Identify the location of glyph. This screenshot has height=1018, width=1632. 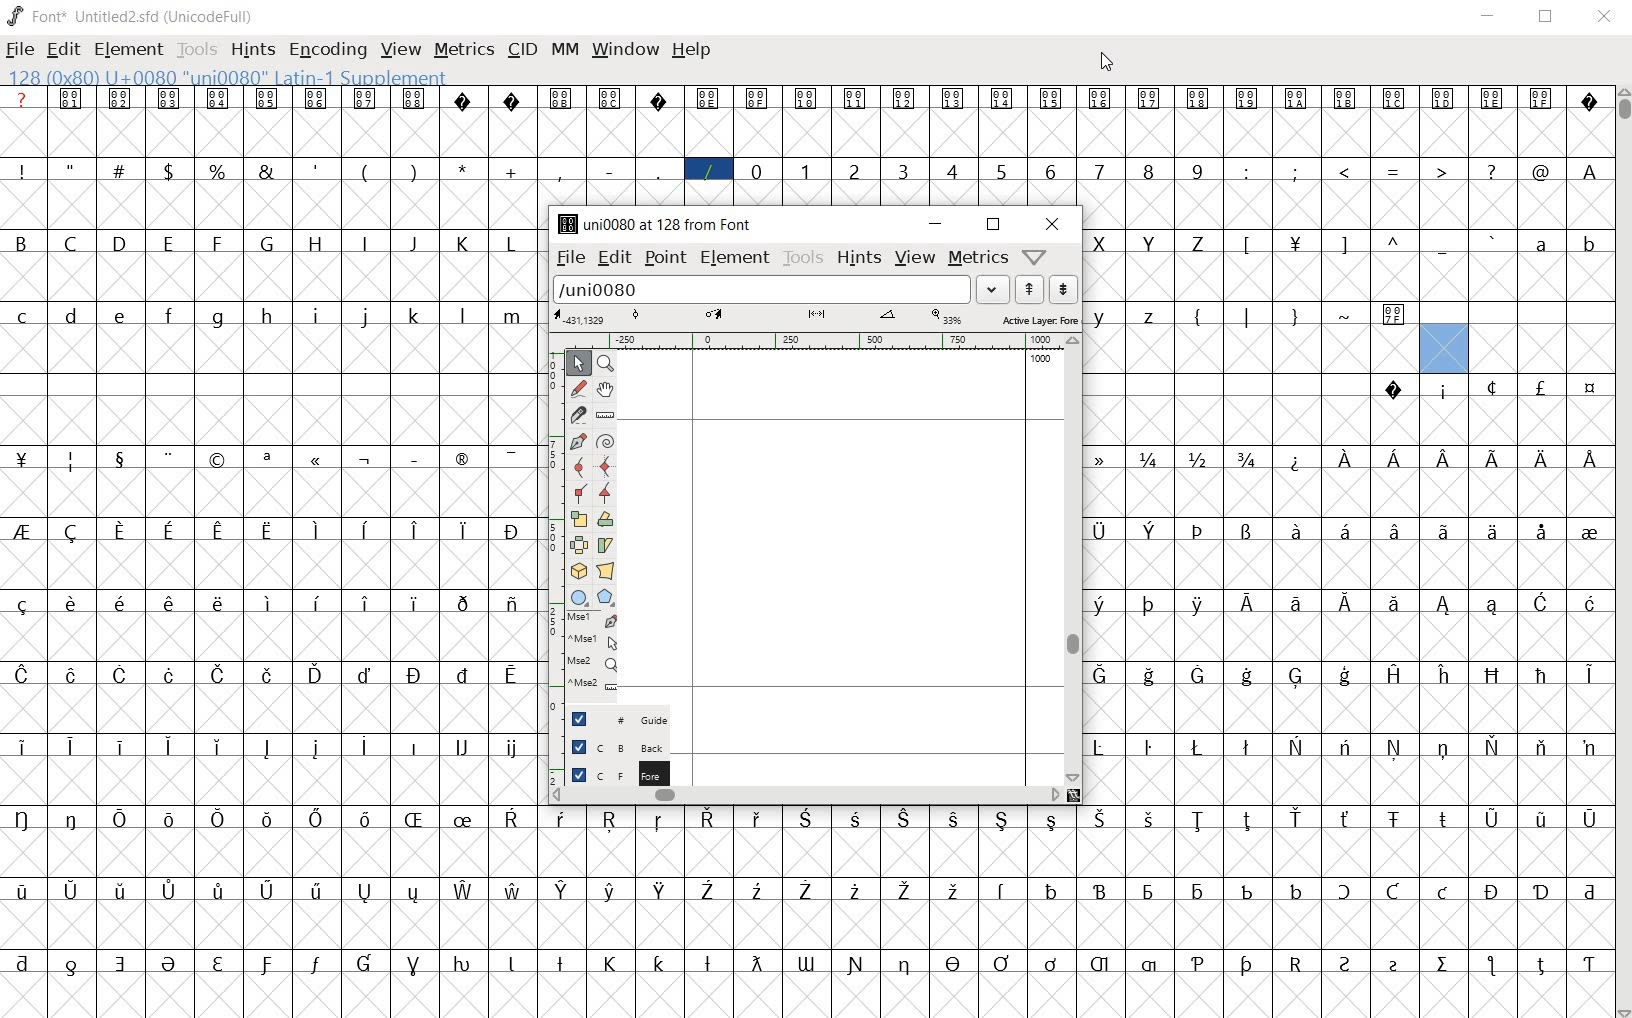
(119, 169).